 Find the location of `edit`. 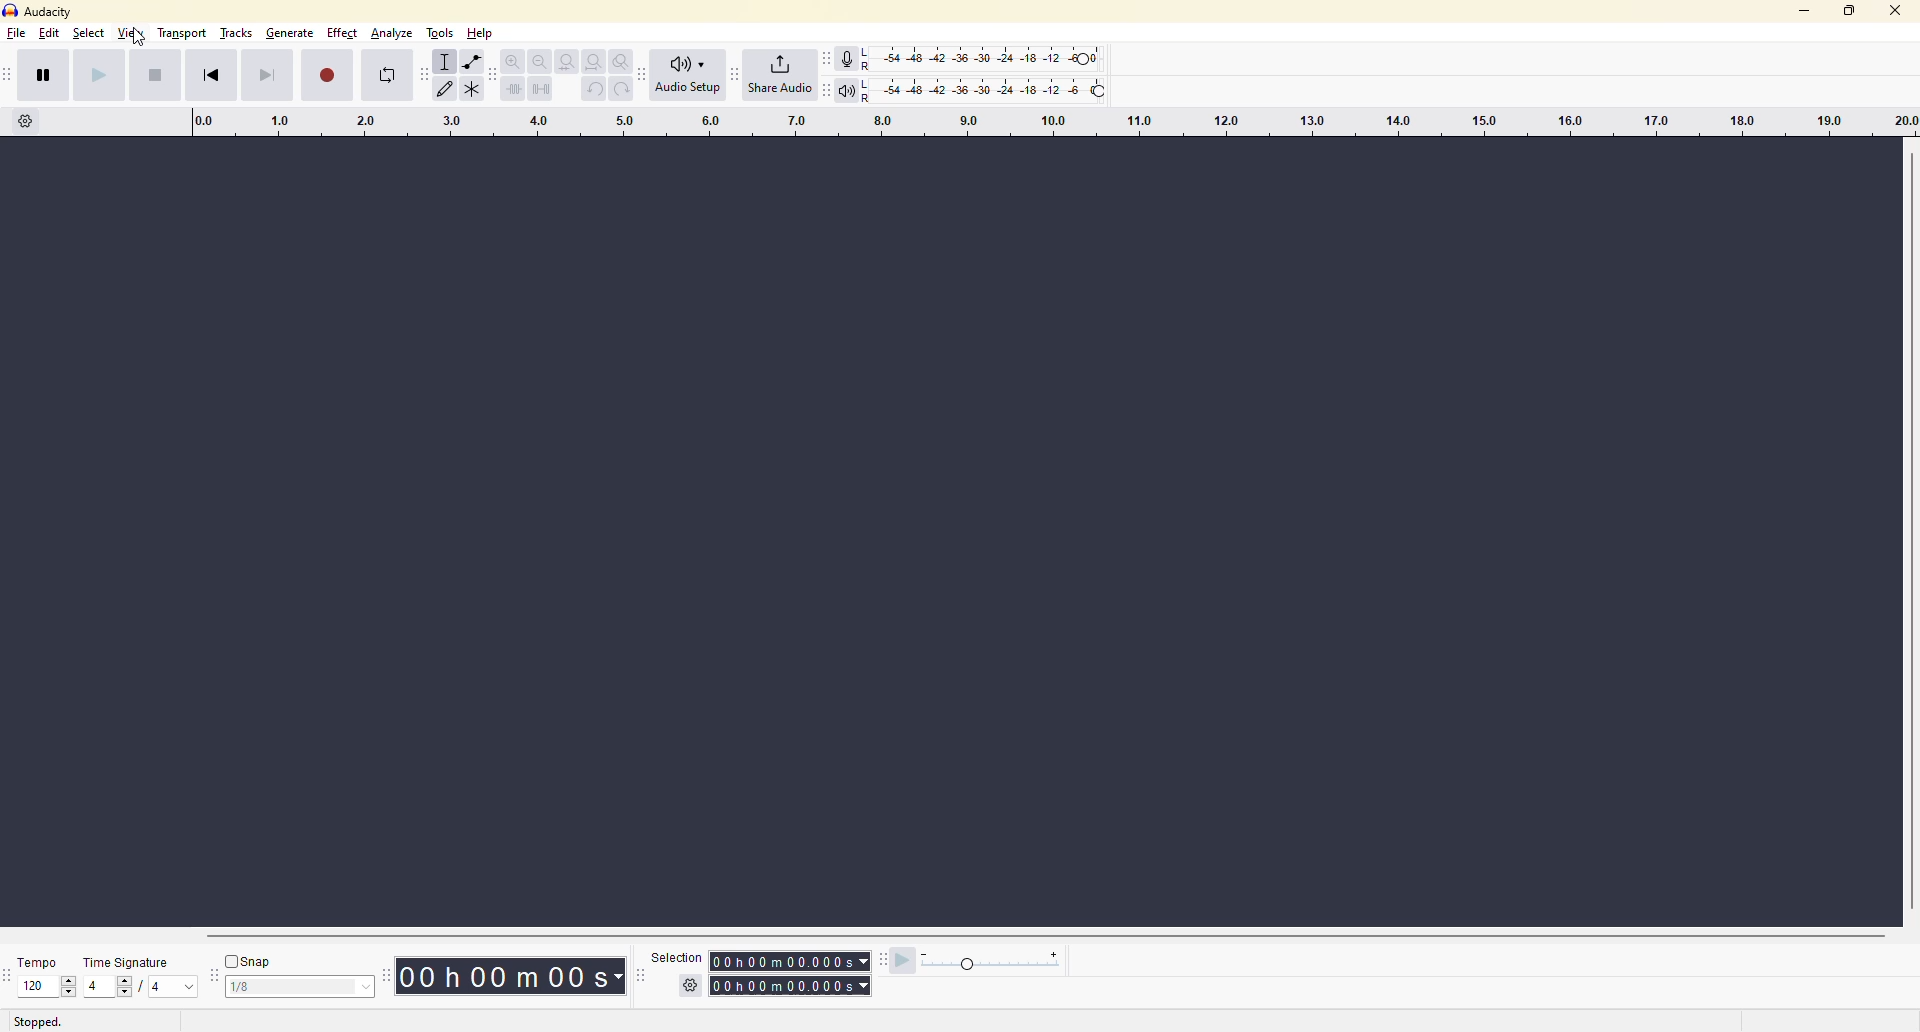

edit is located at coordinates (51, 35).